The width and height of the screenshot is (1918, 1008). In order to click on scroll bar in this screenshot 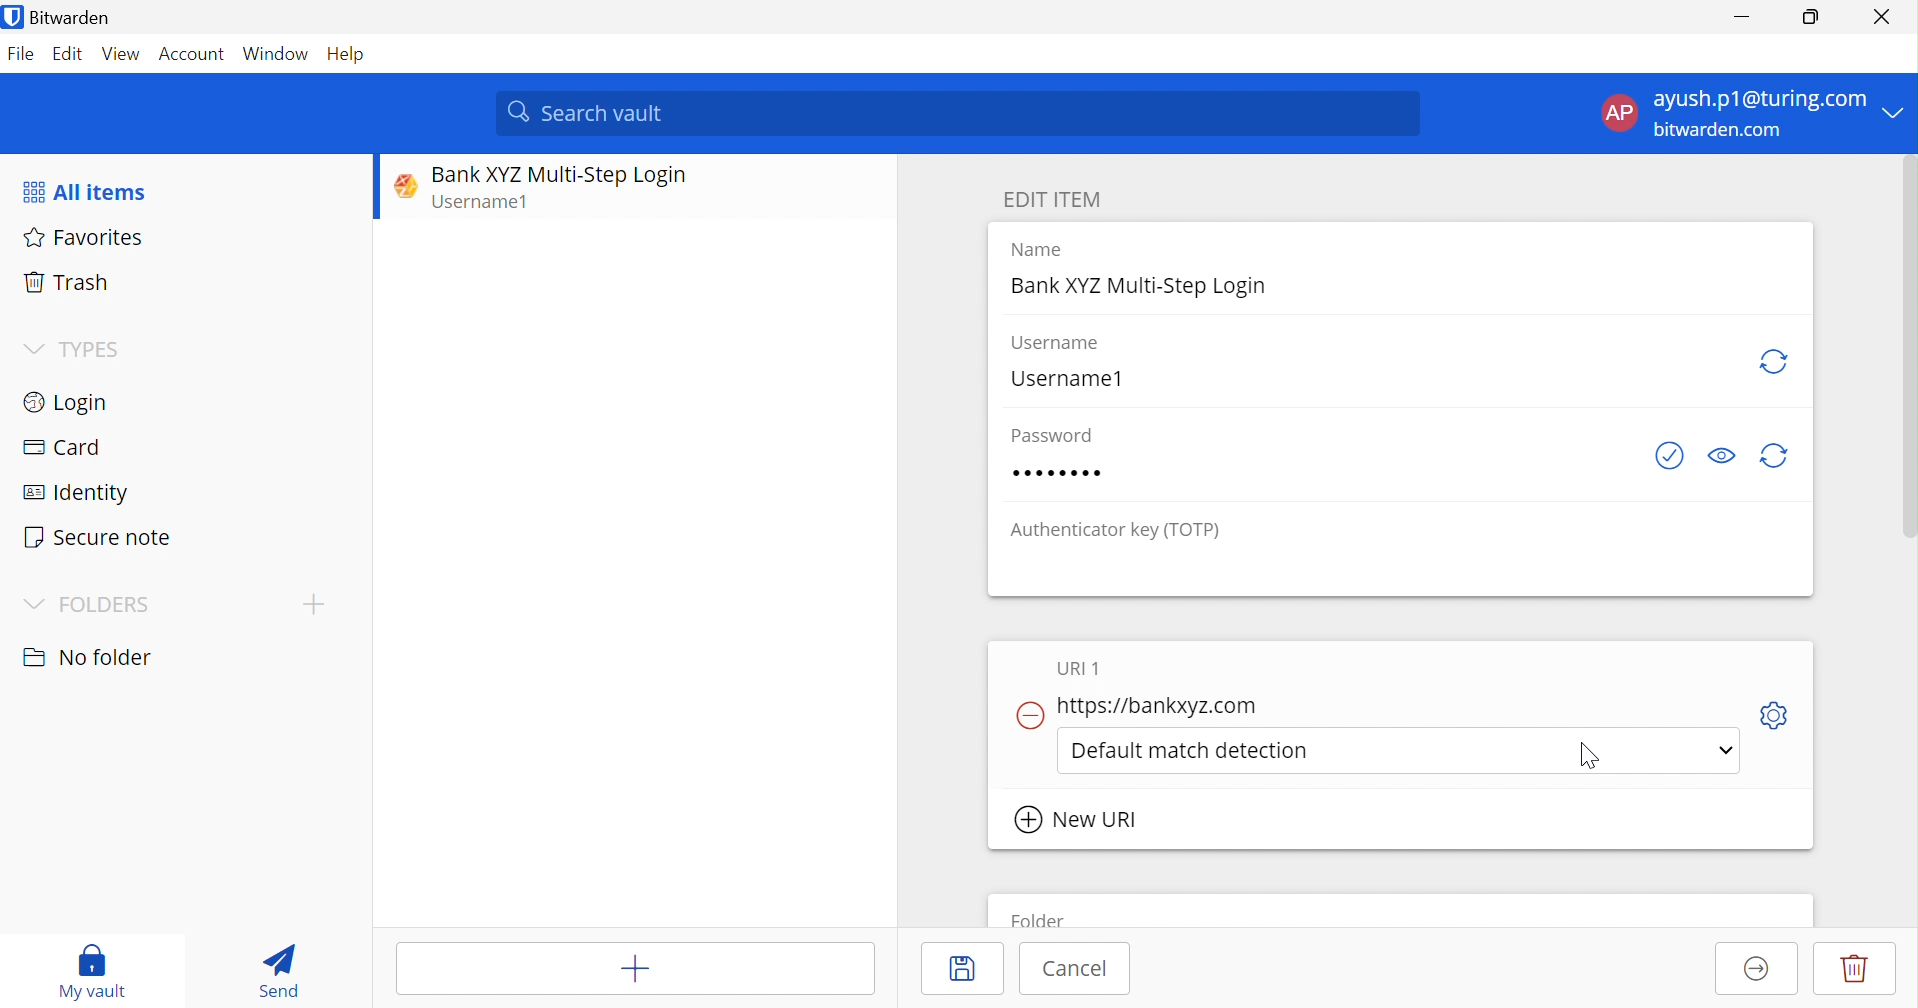, I will do `click(1905, 367)`.